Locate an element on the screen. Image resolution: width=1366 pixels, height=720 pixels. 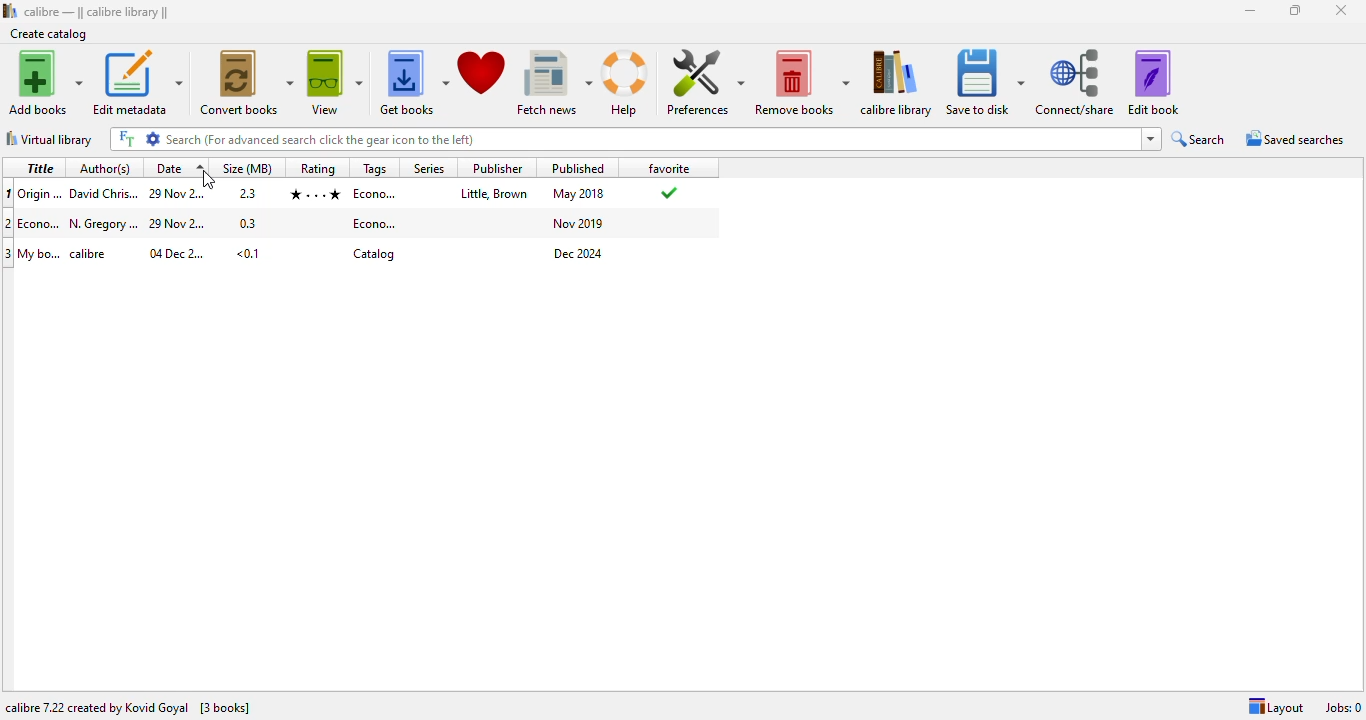
edit book is located at coordinates (1153, 82).